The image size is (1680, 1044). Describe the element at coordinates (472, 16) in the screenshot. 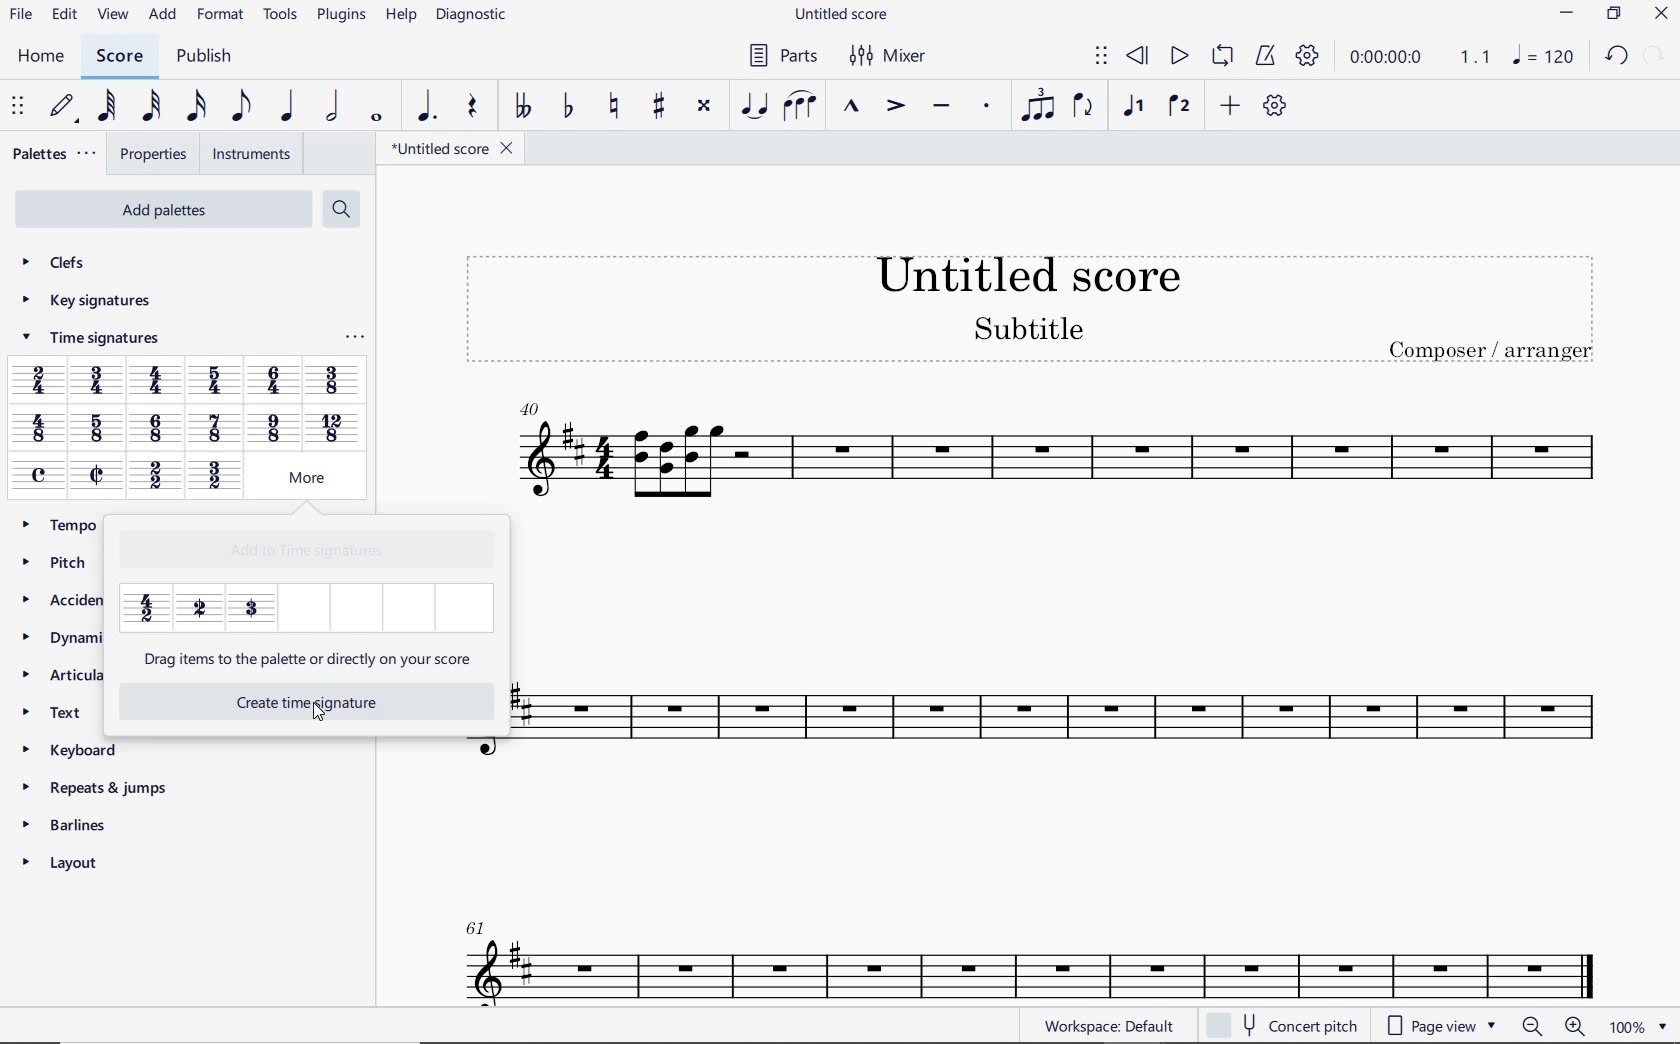

I see `DIAGNOSTIC` at that location.